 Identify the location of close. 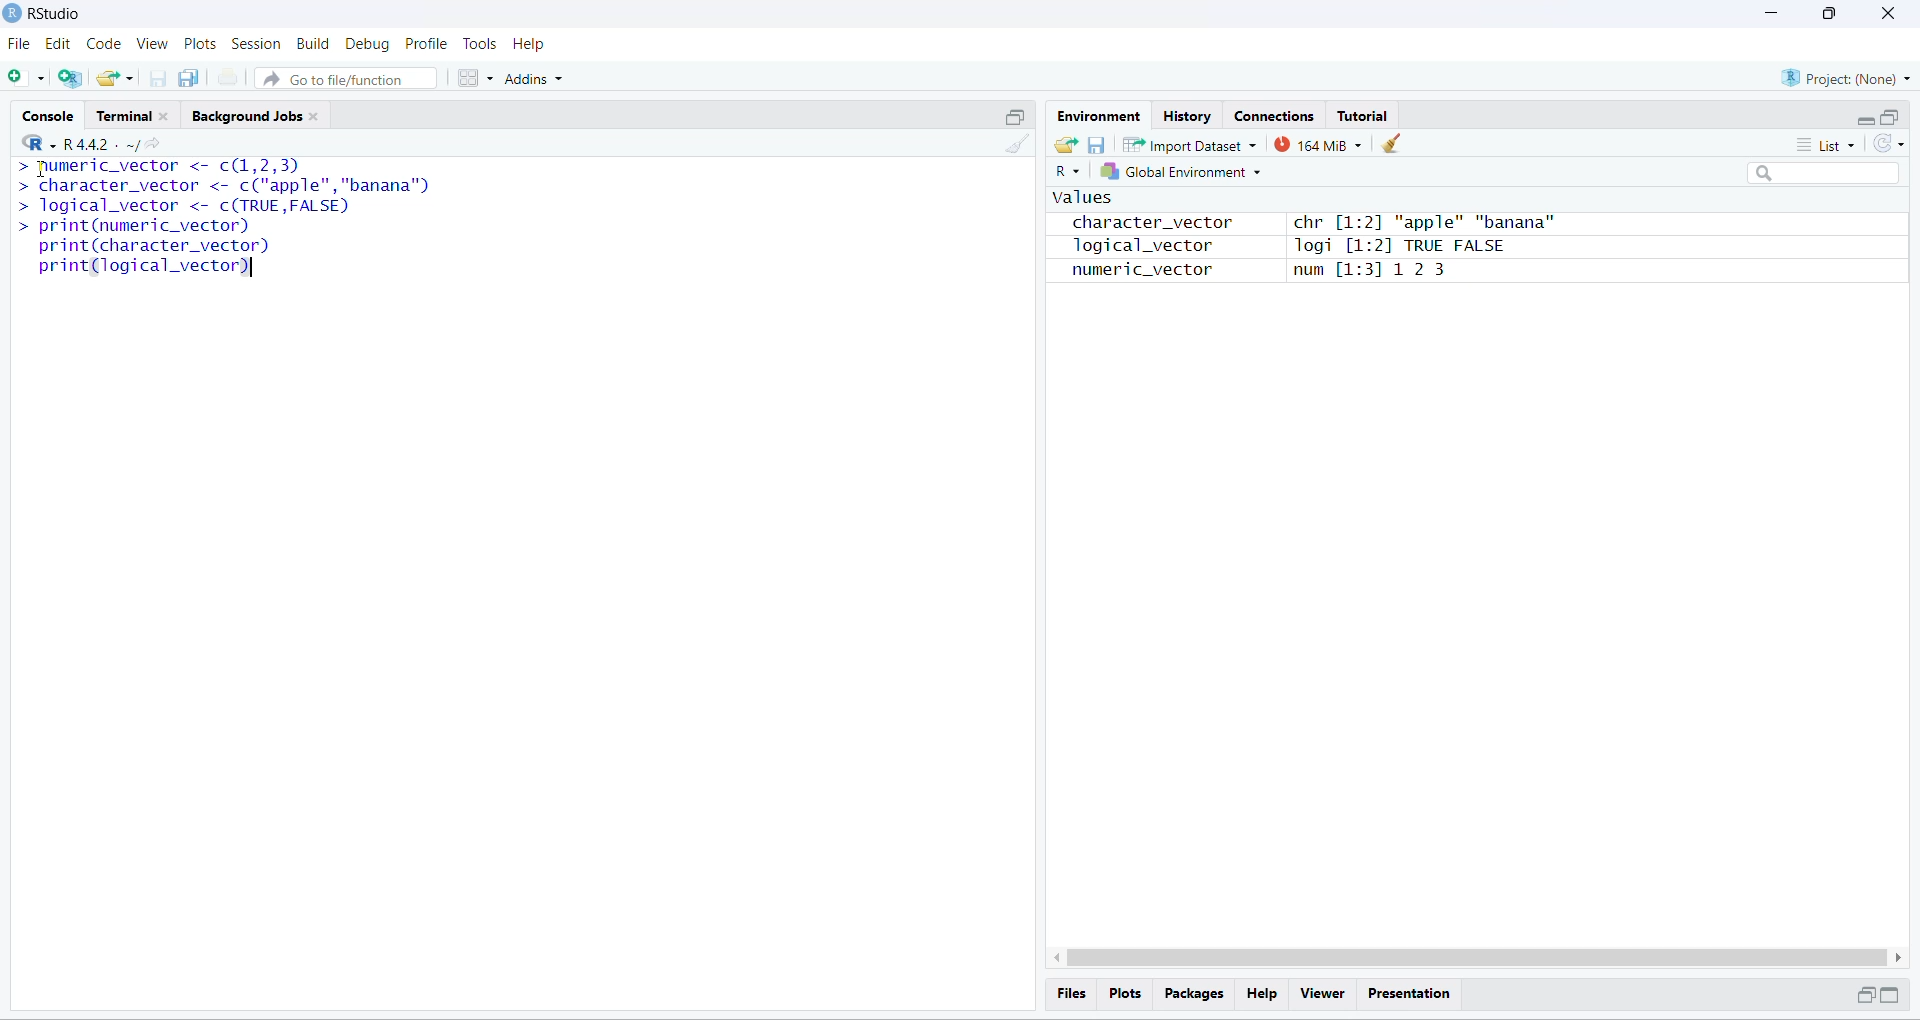
(1886, 13).